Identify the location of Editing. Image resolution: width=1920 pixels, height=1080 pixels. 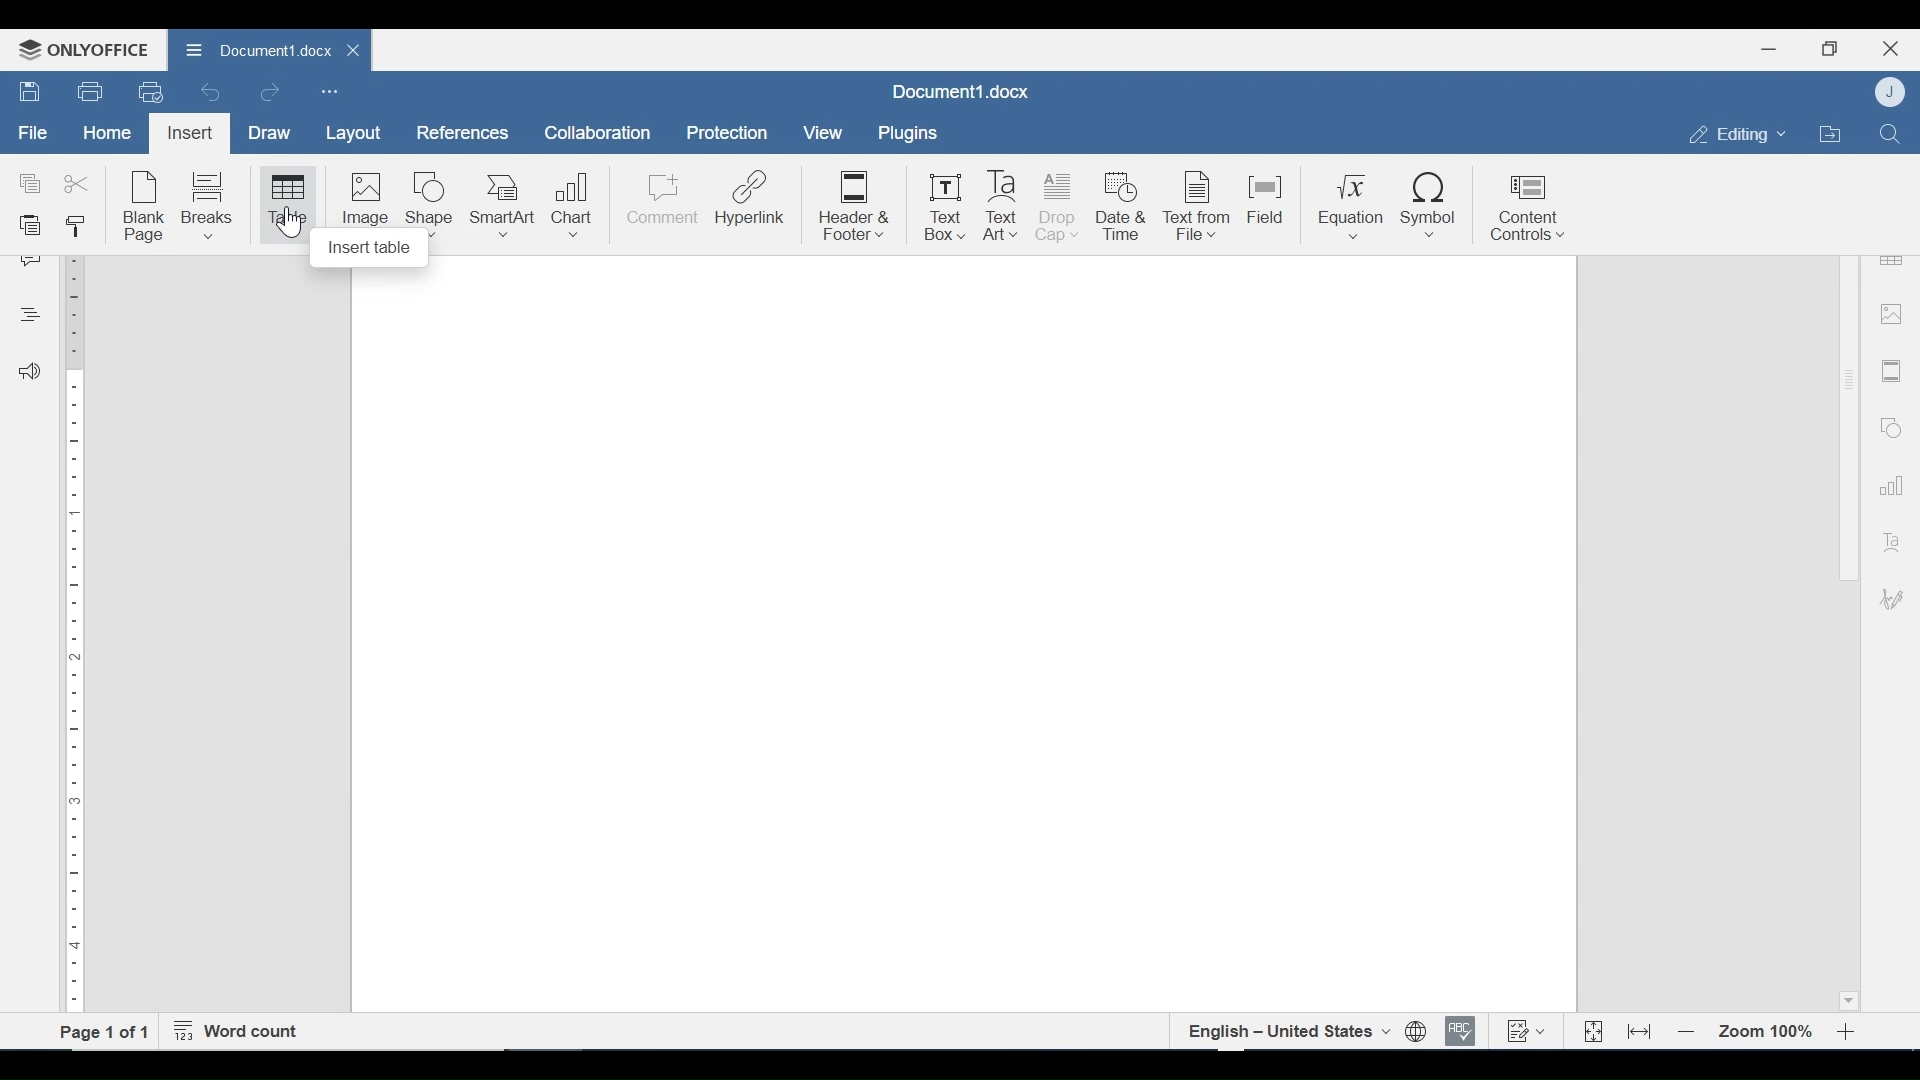
(1732, 134).